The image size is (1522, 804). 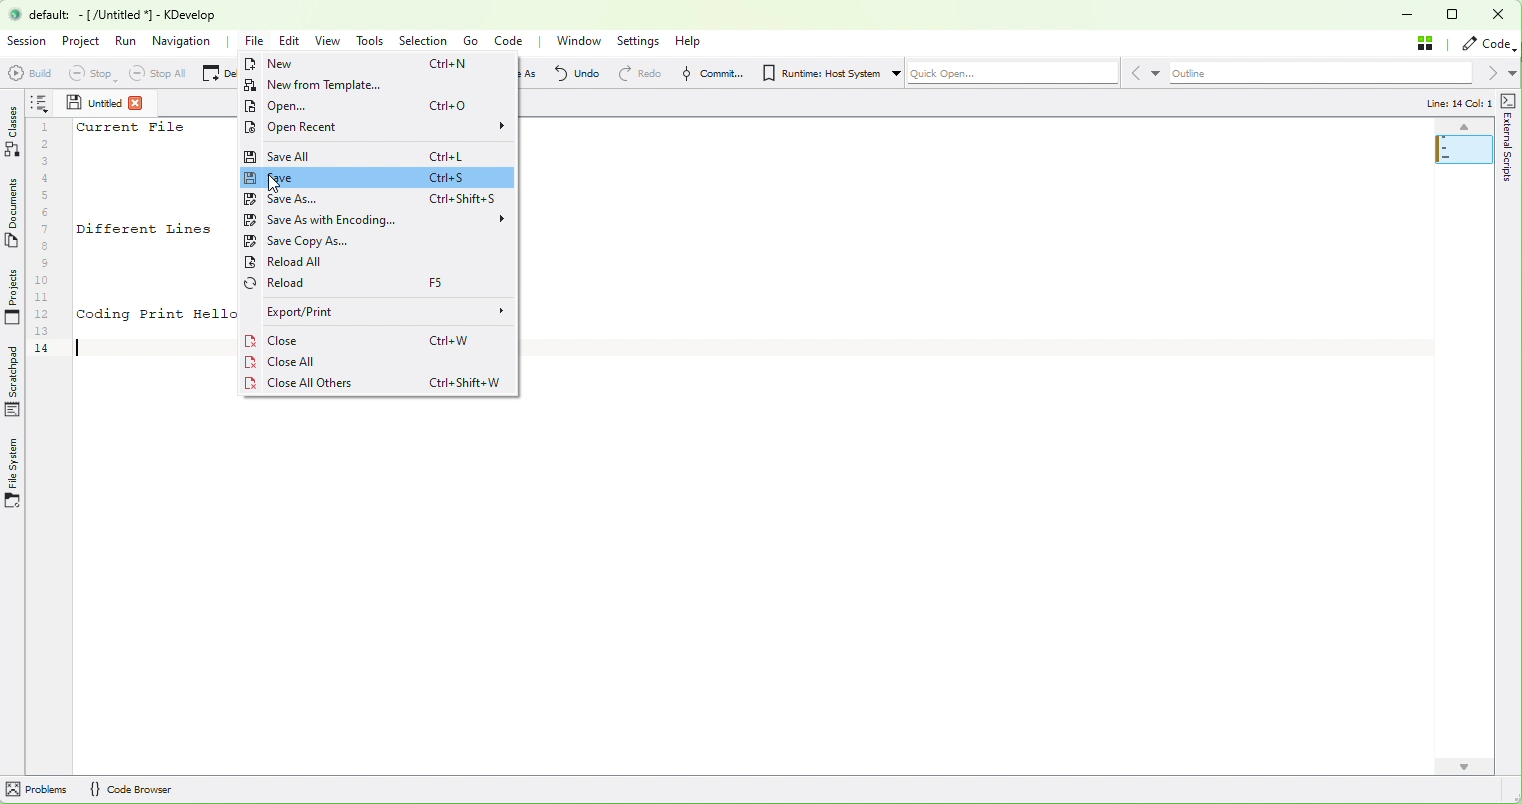 What do you see at coordinates (137, 14) in the screenshot?
I see `default: - [ /Untitled *] - KDevelop` at bounding box center [137, 14].